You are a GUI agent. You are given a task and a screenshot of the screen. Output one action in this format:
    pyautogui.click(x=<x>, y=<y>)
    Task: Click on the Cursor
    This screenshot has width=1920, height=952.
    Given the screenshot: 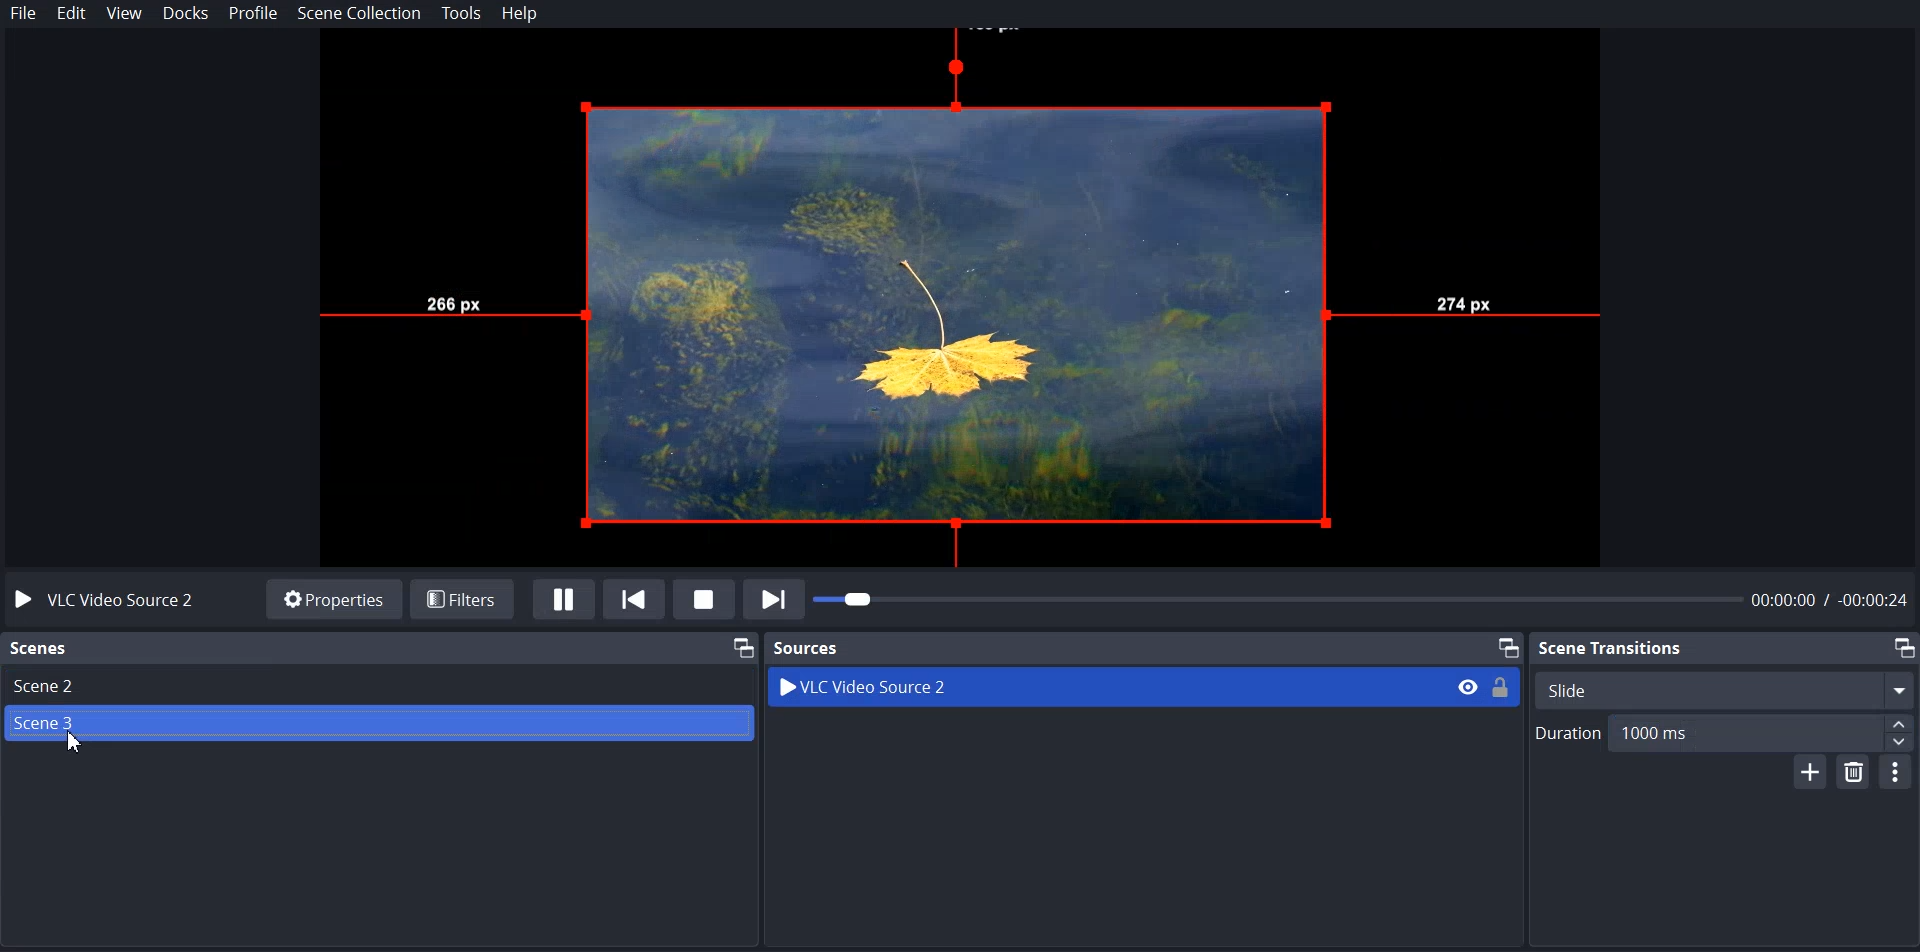 What is the action you would take?
    pyautogui.click(x=76, y=743)
    